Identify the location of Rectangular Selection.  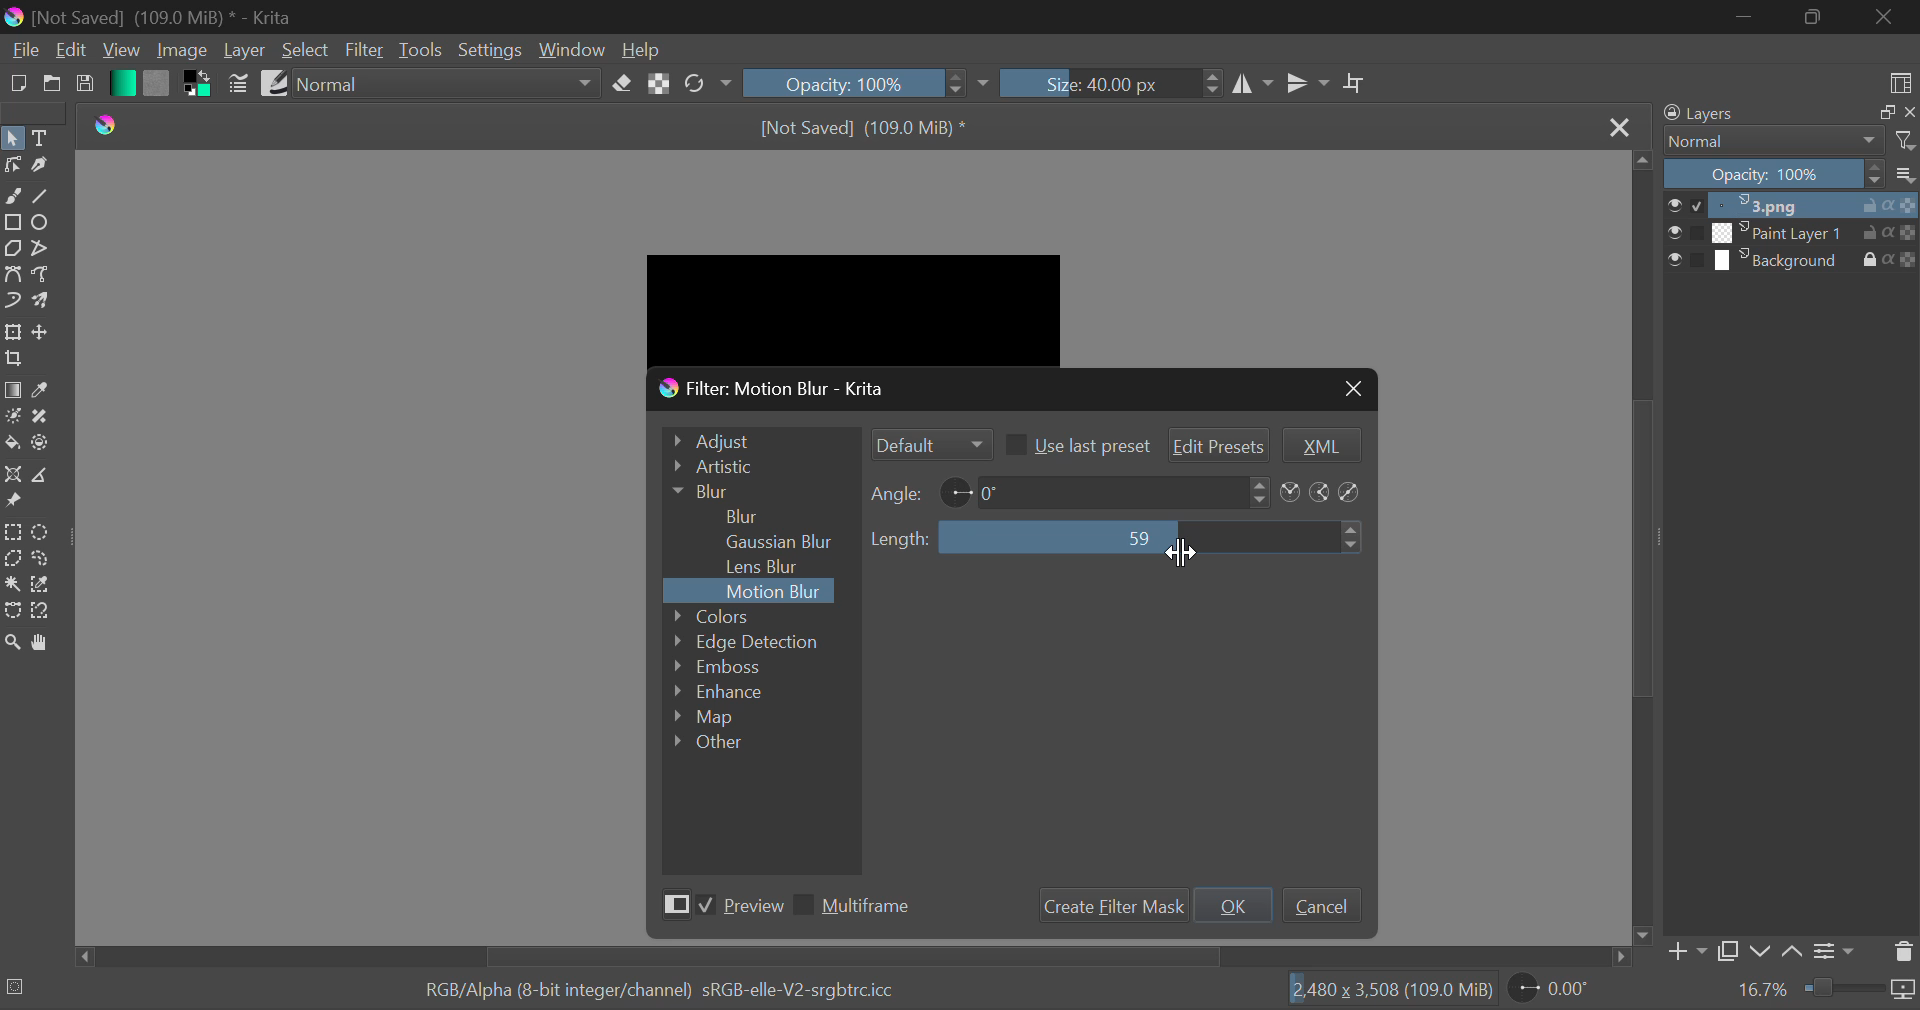
(12, 532).